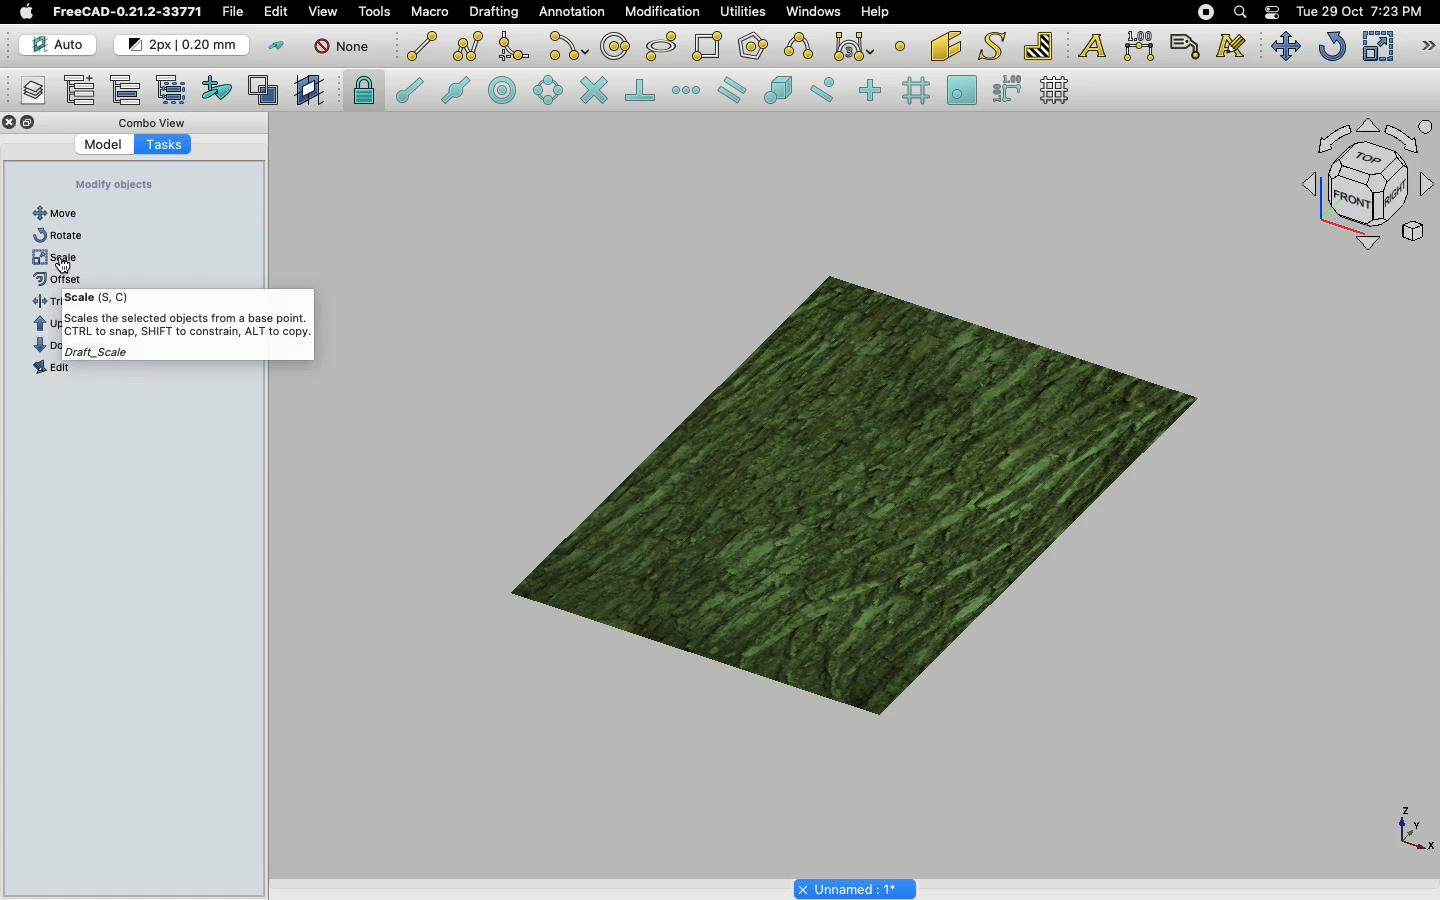 The width and height of the screenshot is (1440, 900). Describe the element at coordinates (1363, 188) in the screenshot. I see `Navigation styles` at that location.